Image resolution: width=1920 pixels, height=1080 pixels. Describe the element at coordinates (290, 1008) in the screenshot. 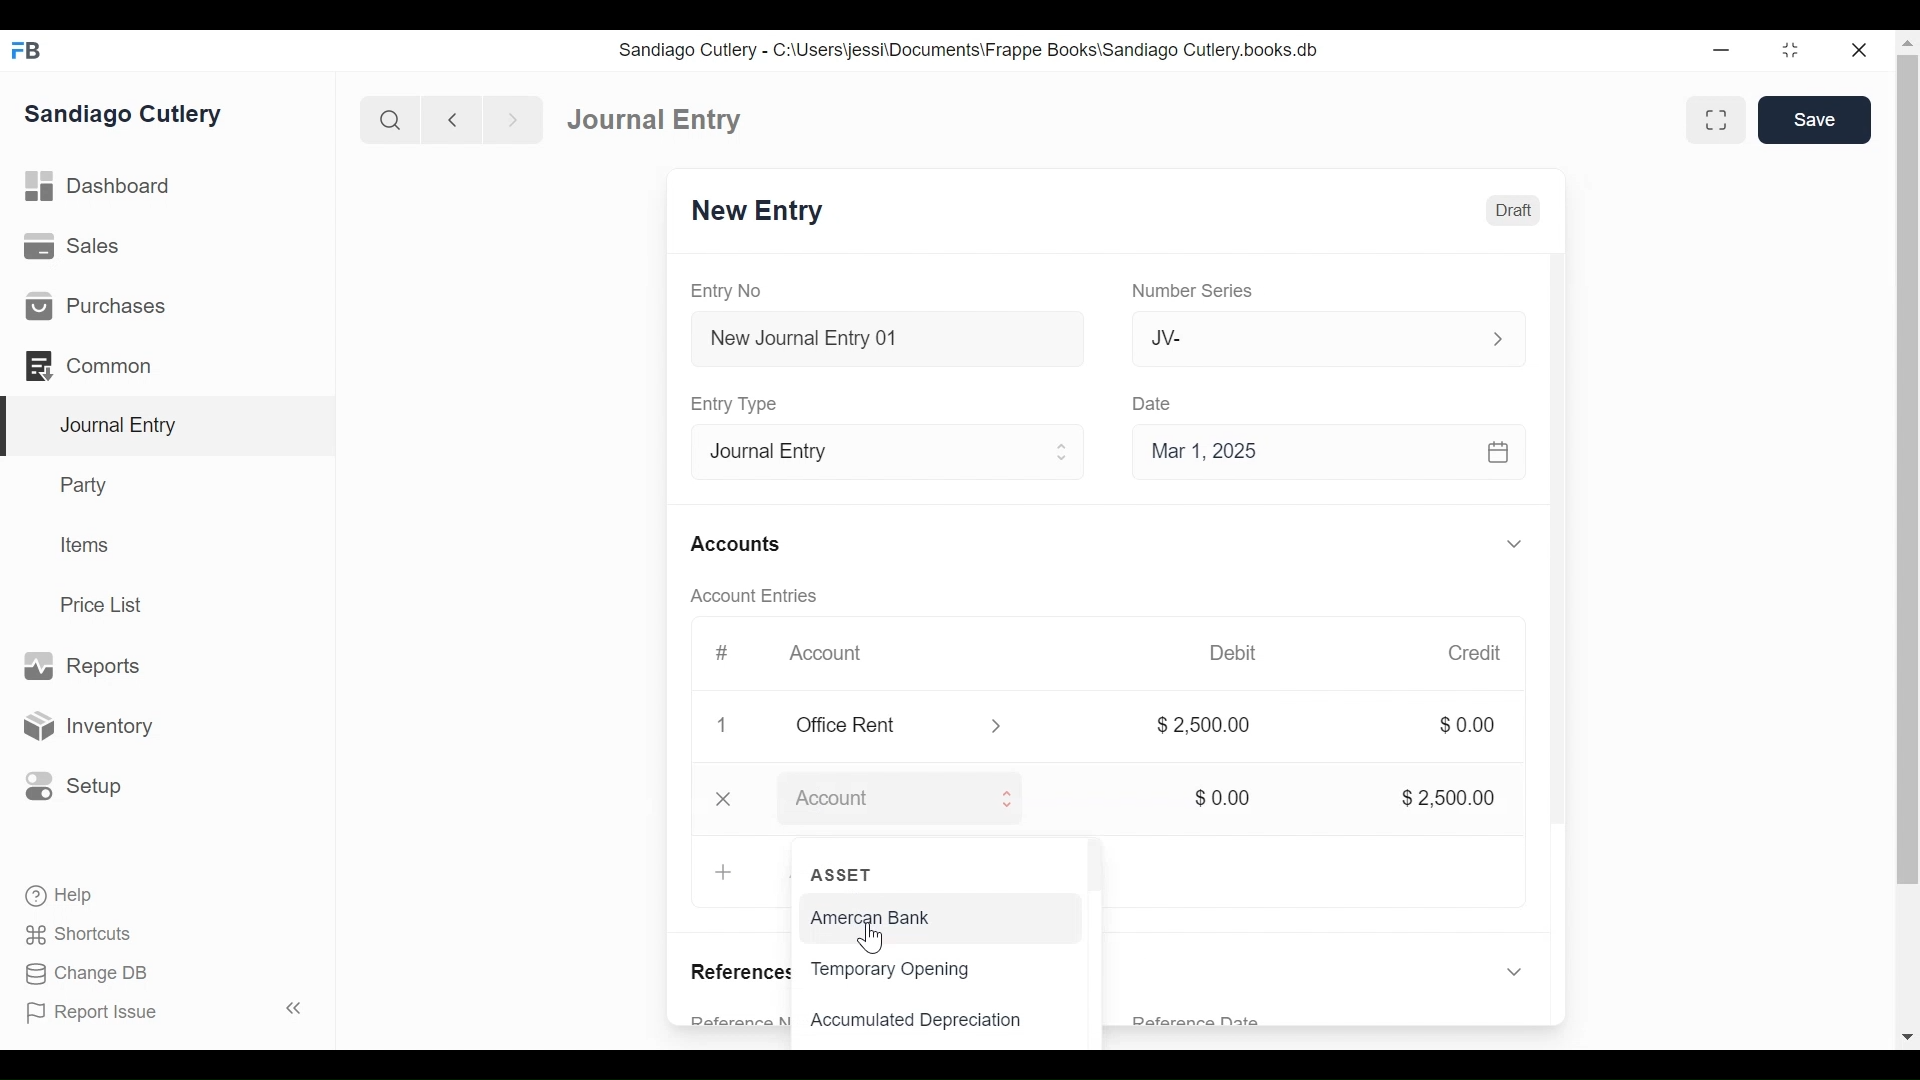

I see `collapse sidebar` at that location.